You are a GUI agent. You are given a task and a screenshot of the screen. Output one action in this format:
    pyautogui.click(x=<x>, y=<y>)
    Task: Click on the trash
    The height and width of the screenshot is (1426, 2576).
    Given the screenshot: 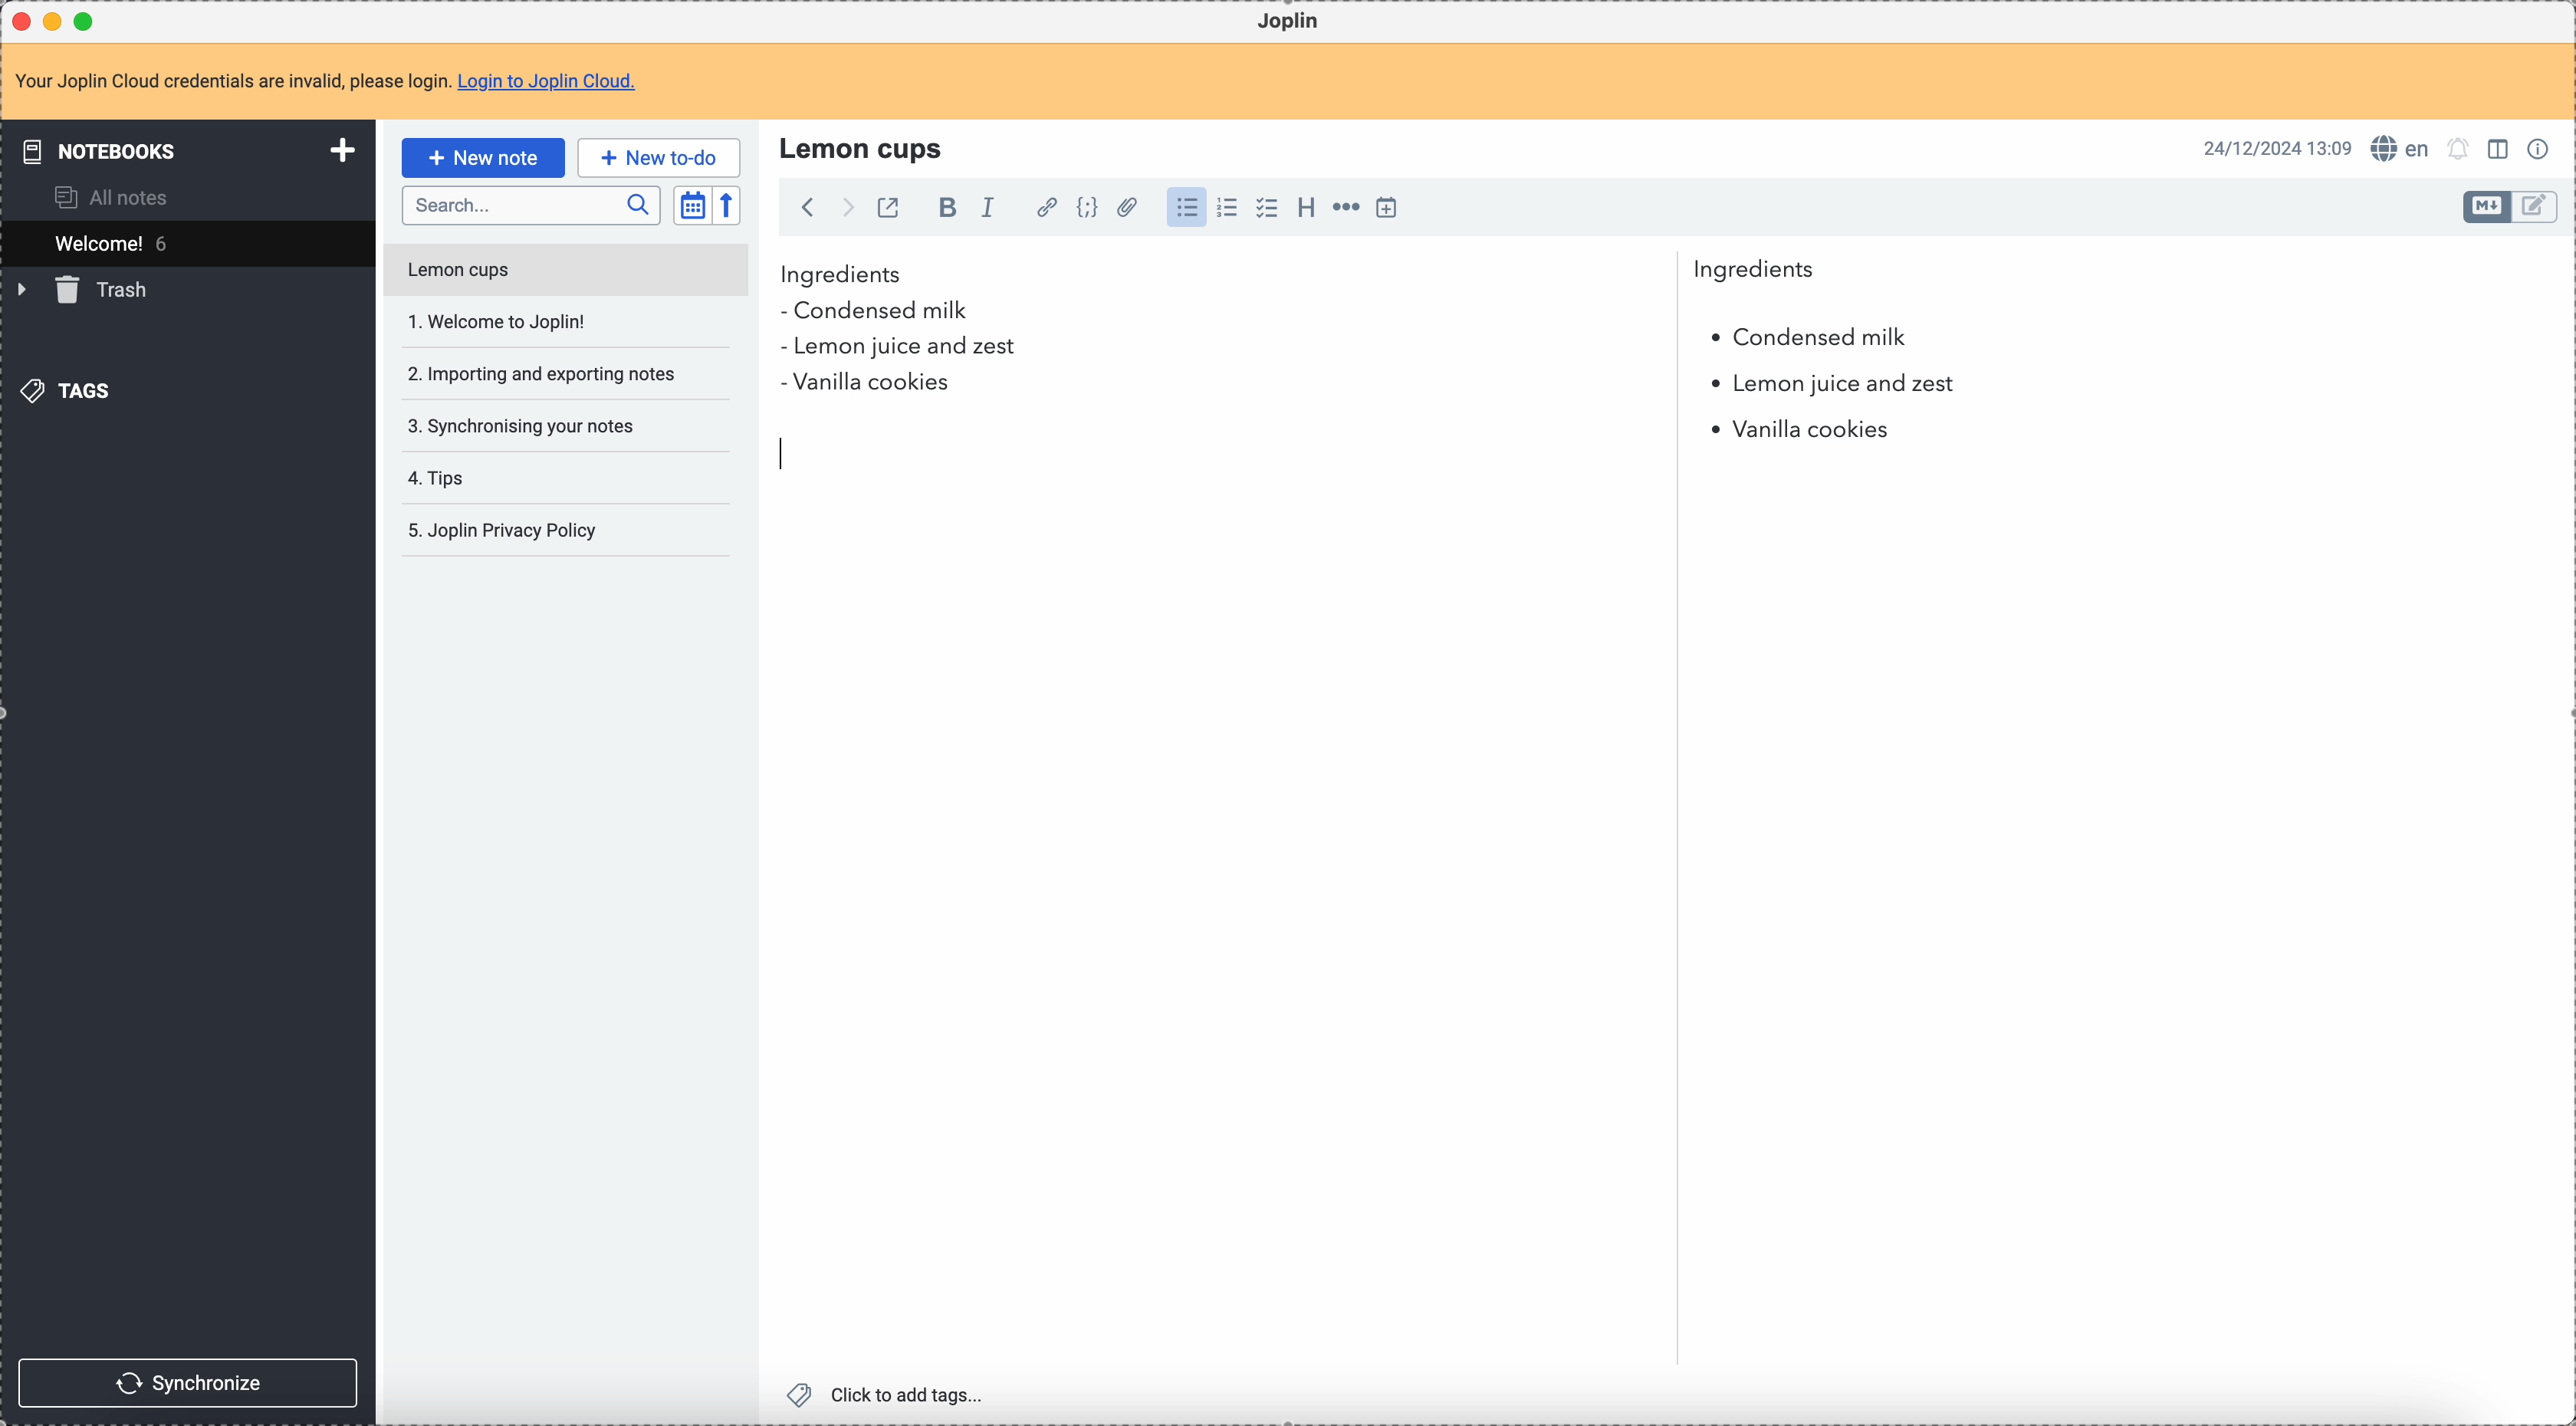 What is the action you would take?
    pyautogui.click(x=86, y=290)
    